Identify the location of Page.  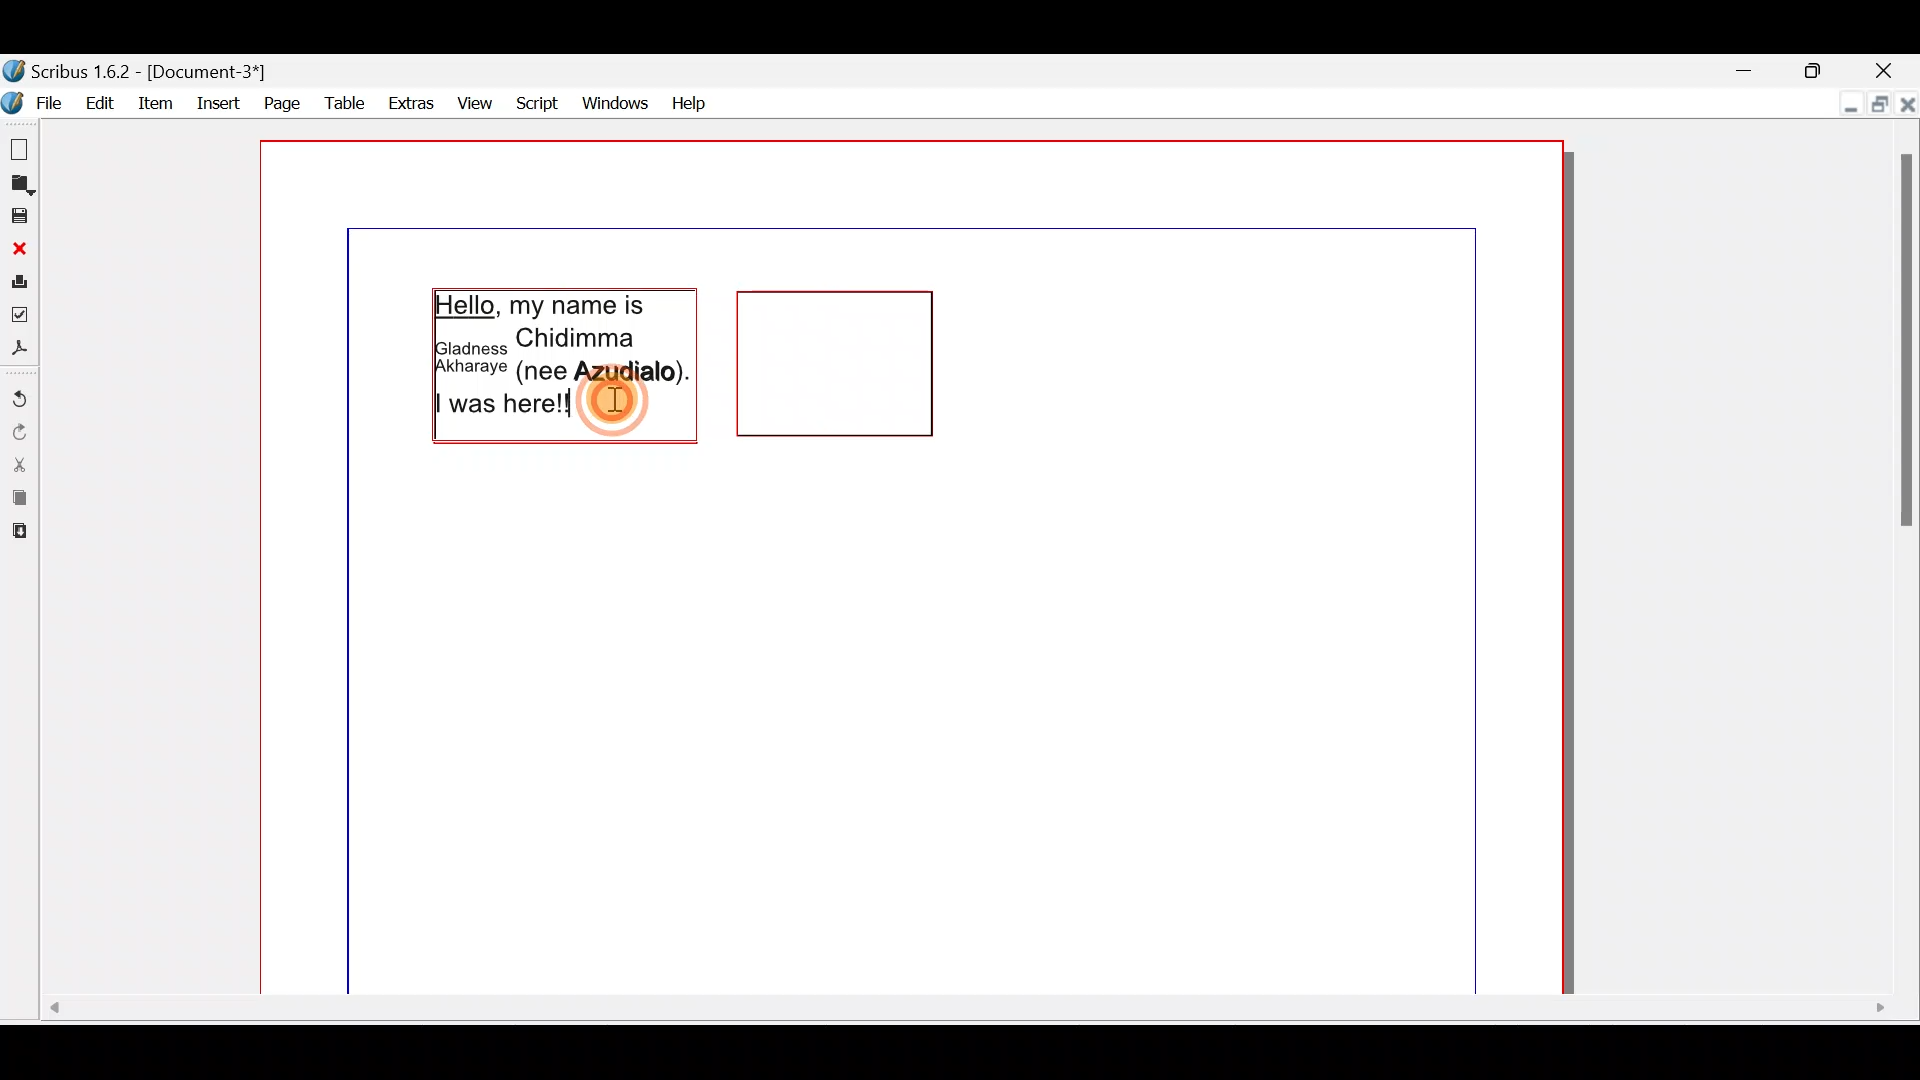
(277, 102).